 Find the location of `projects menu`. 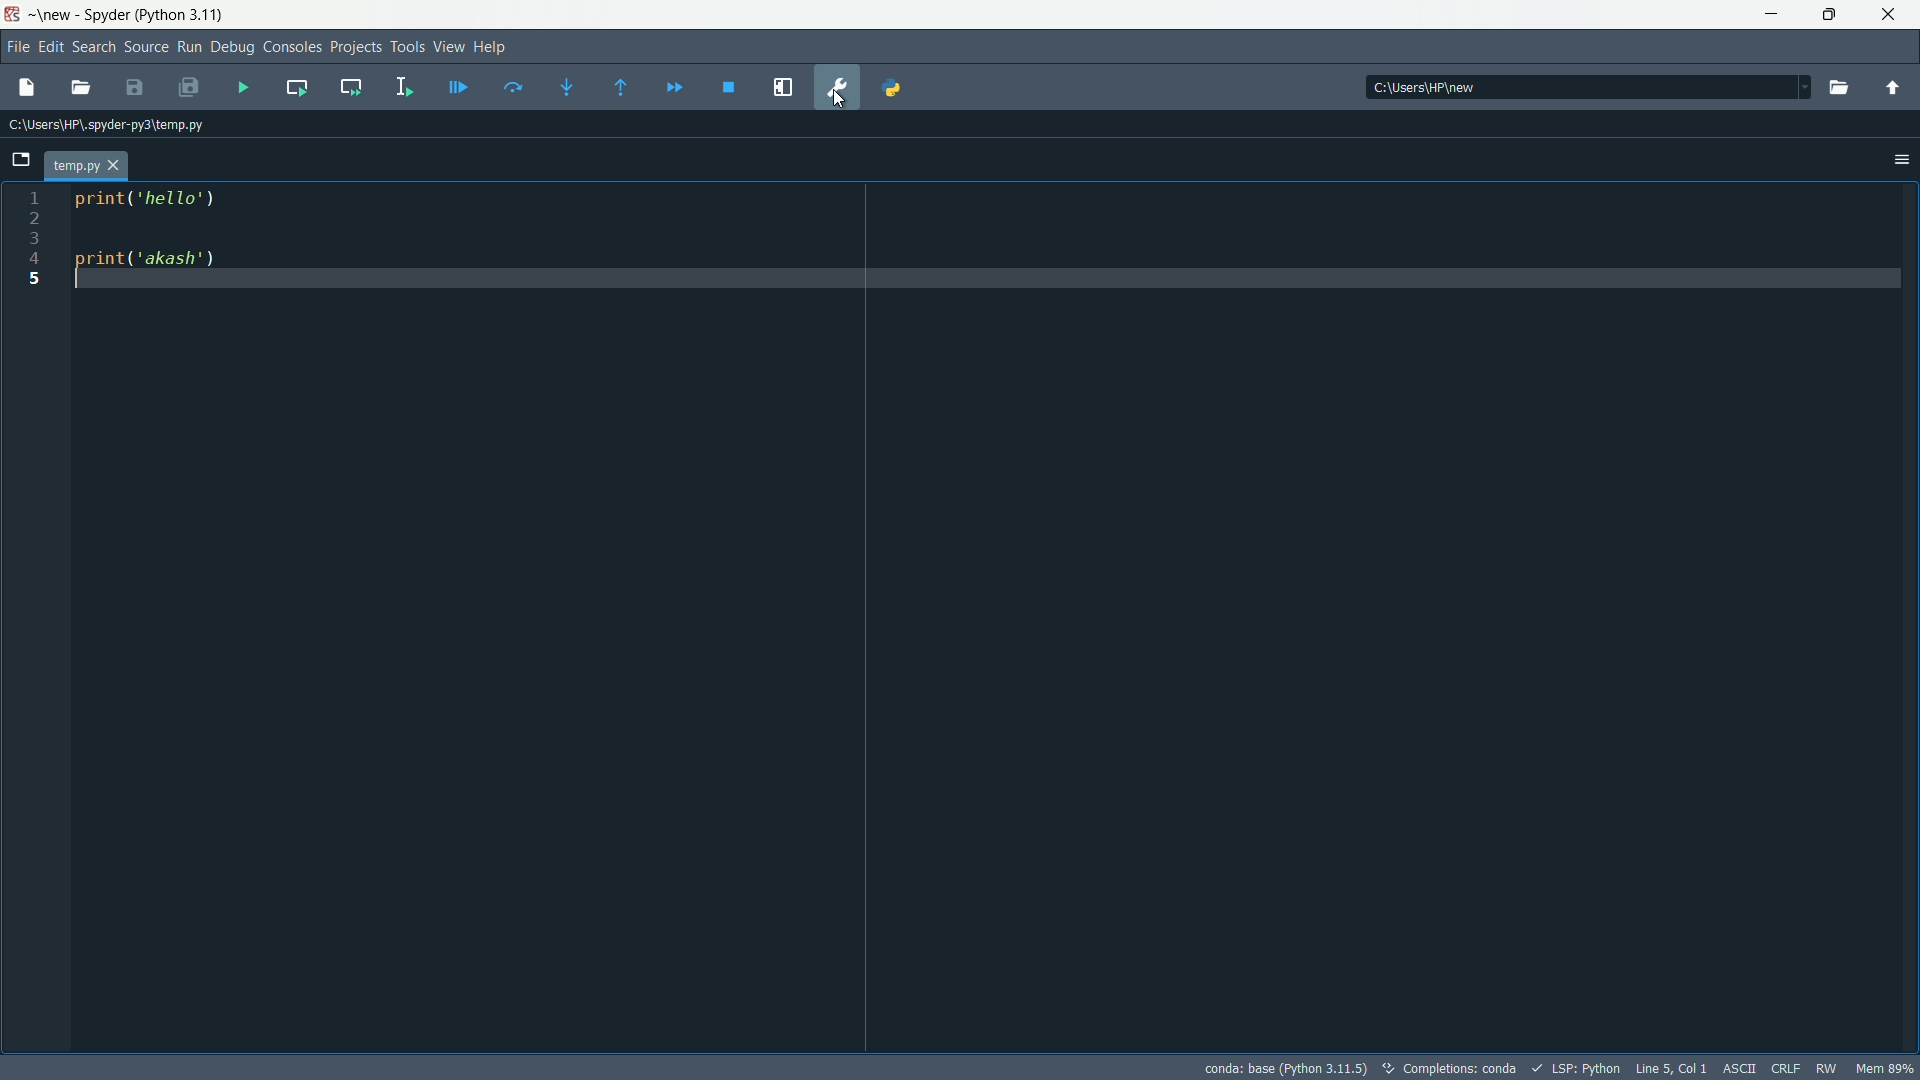

projects menu is located at coordinates (356, 47).